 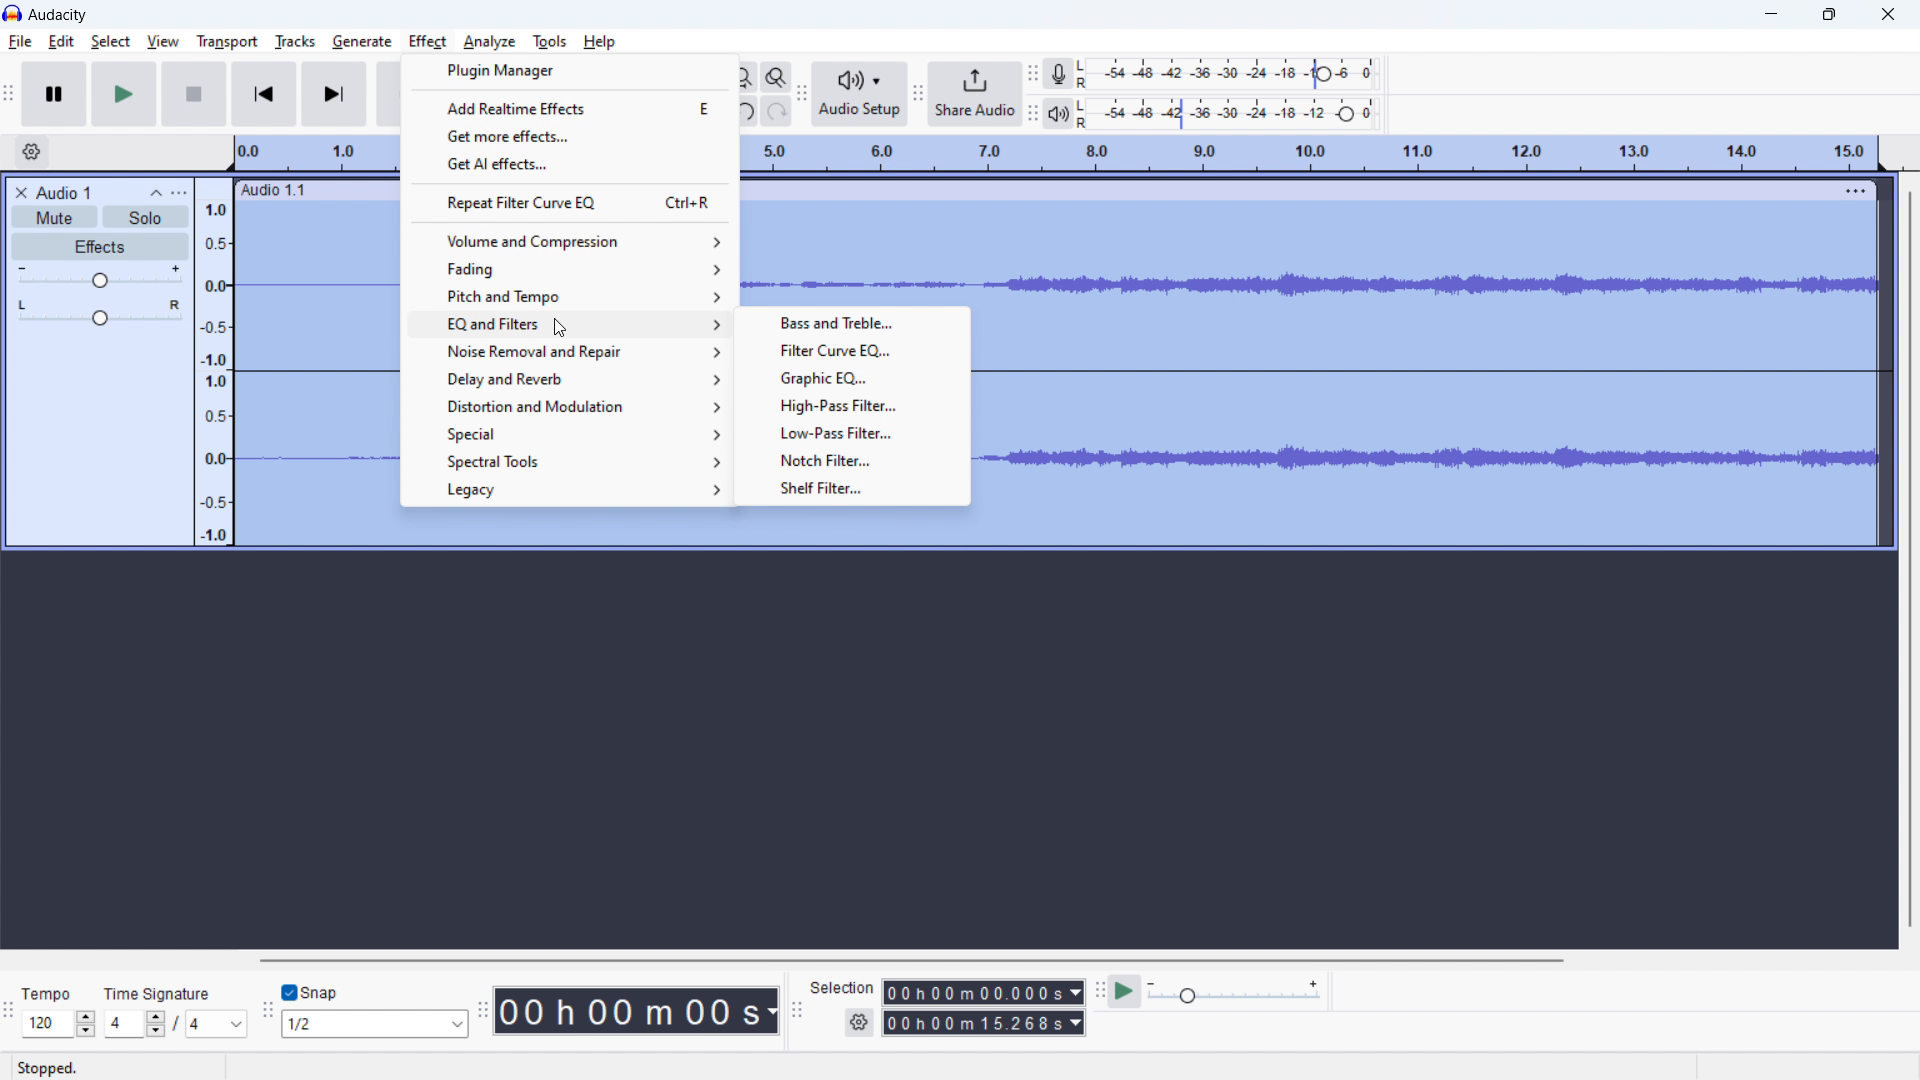 What do you see at coordinates (492, 41) in the screenshot?
I see `analyze` at bounding box center [492, 41].